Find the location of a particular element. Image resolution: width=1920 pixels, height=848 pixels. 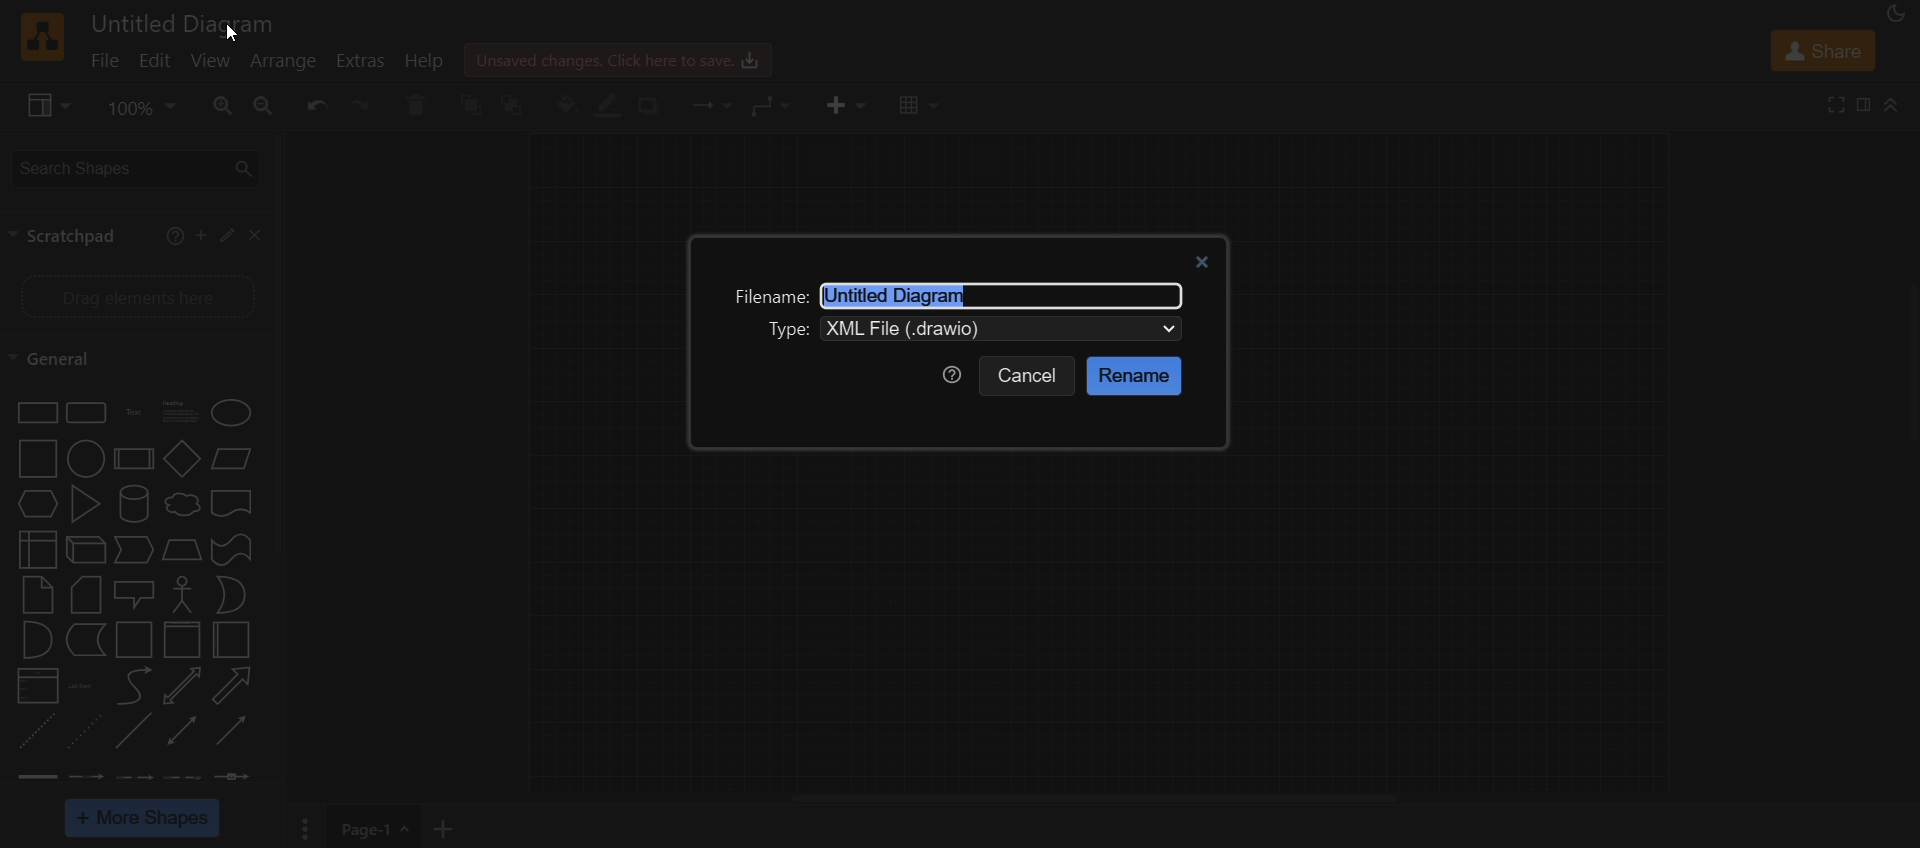

delete is located at coordinates (422, 106).